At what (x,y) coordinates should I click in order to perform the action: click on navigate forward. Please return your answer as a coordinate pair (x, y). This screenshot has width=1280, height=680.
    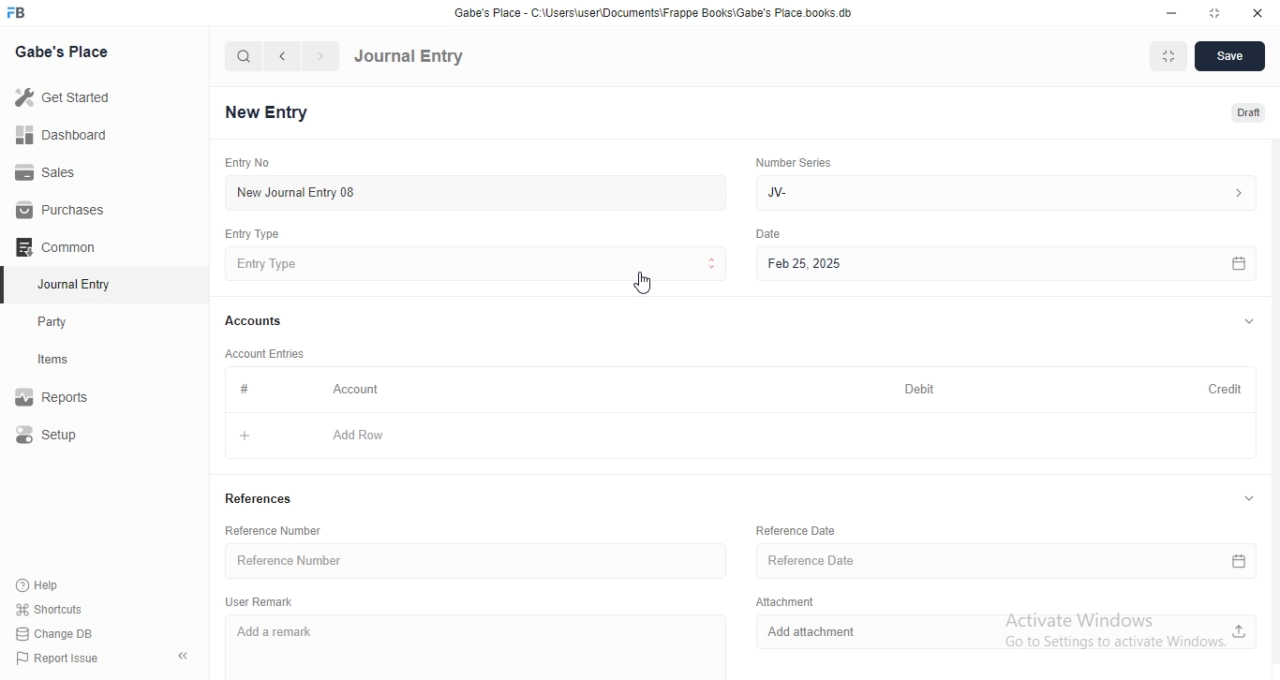
    Looking at the image, I should click on (321, 56).